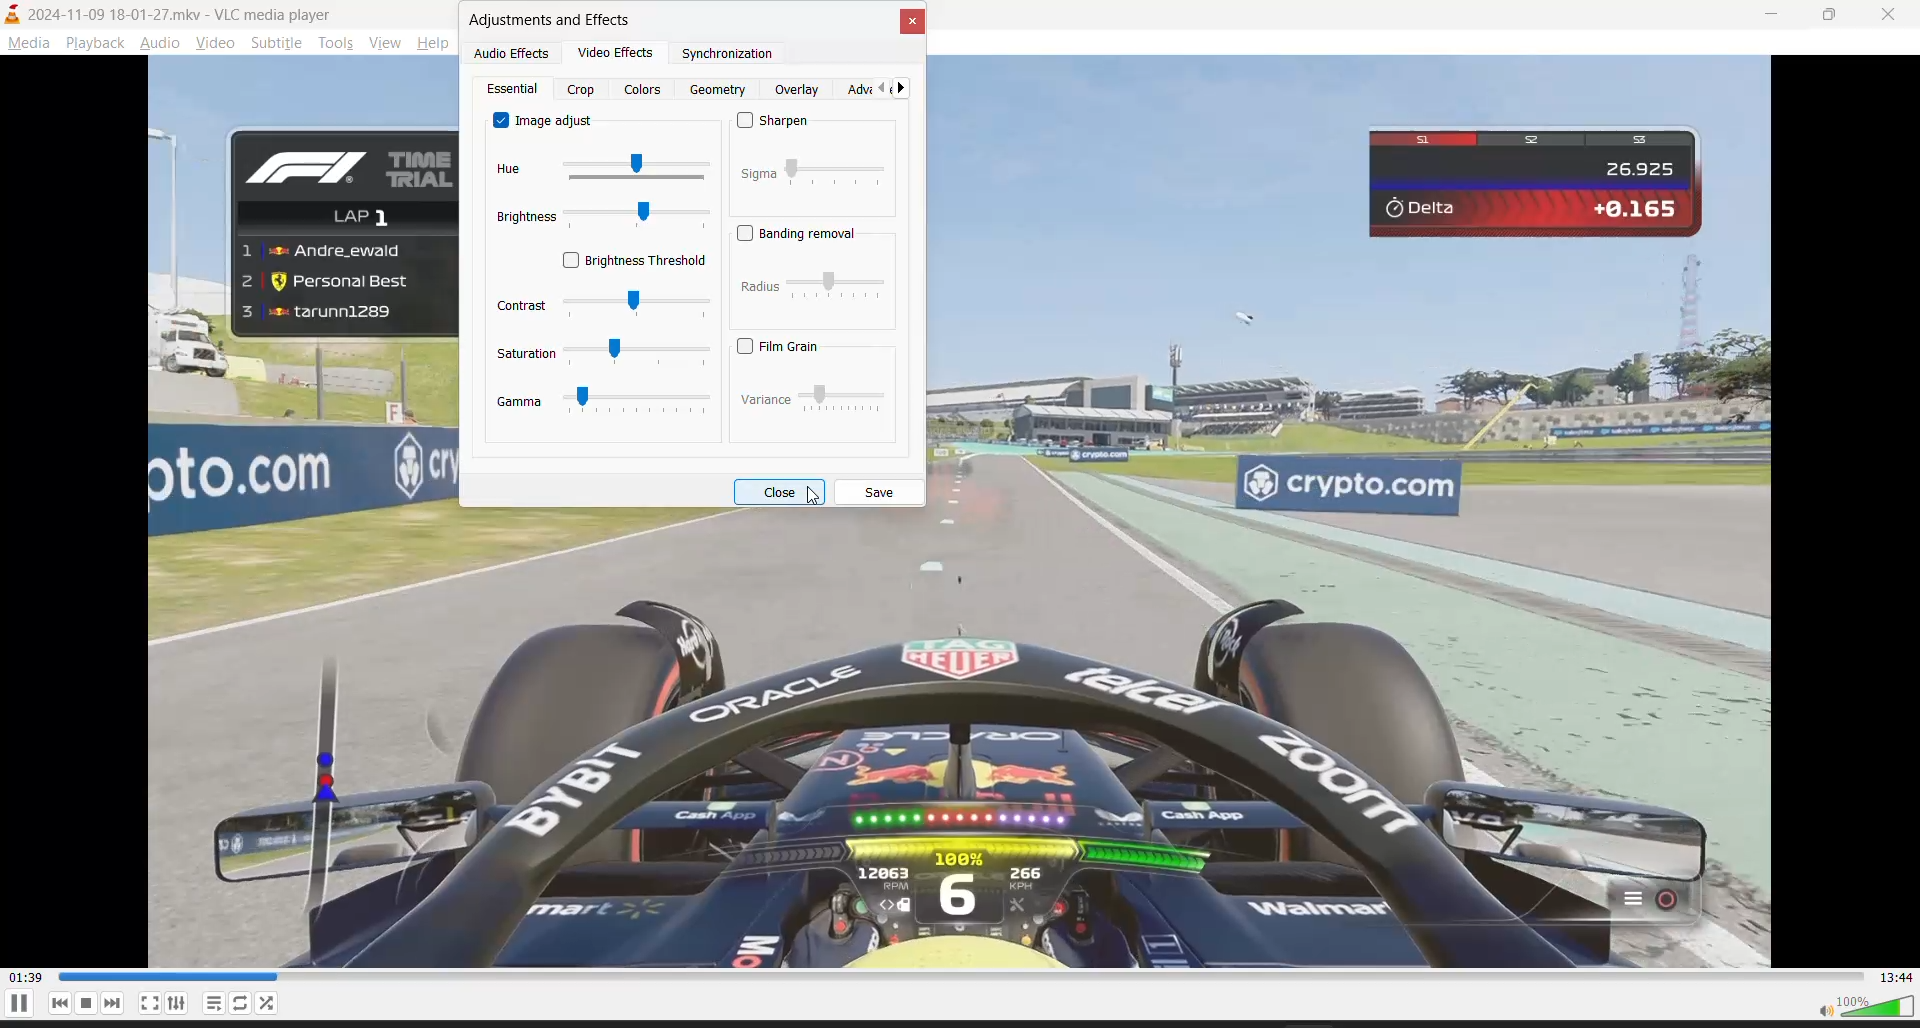 This screenshot has width=1920, height=1028. What do you see at coordinates (1891, 12) in the screenshot?
I see `close` at bounding box center [1891, 12].